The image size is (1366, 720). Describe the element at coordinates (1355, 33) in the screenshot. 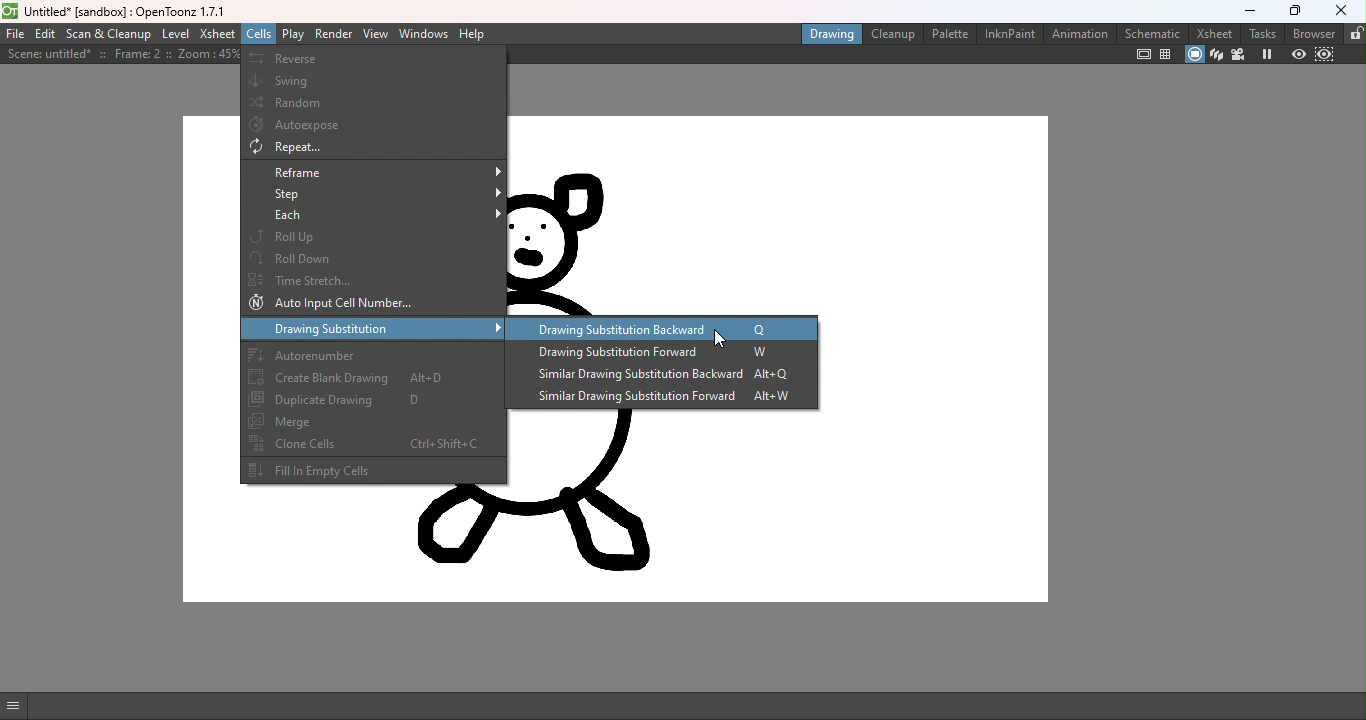

I see `Rooms tab` at that location.